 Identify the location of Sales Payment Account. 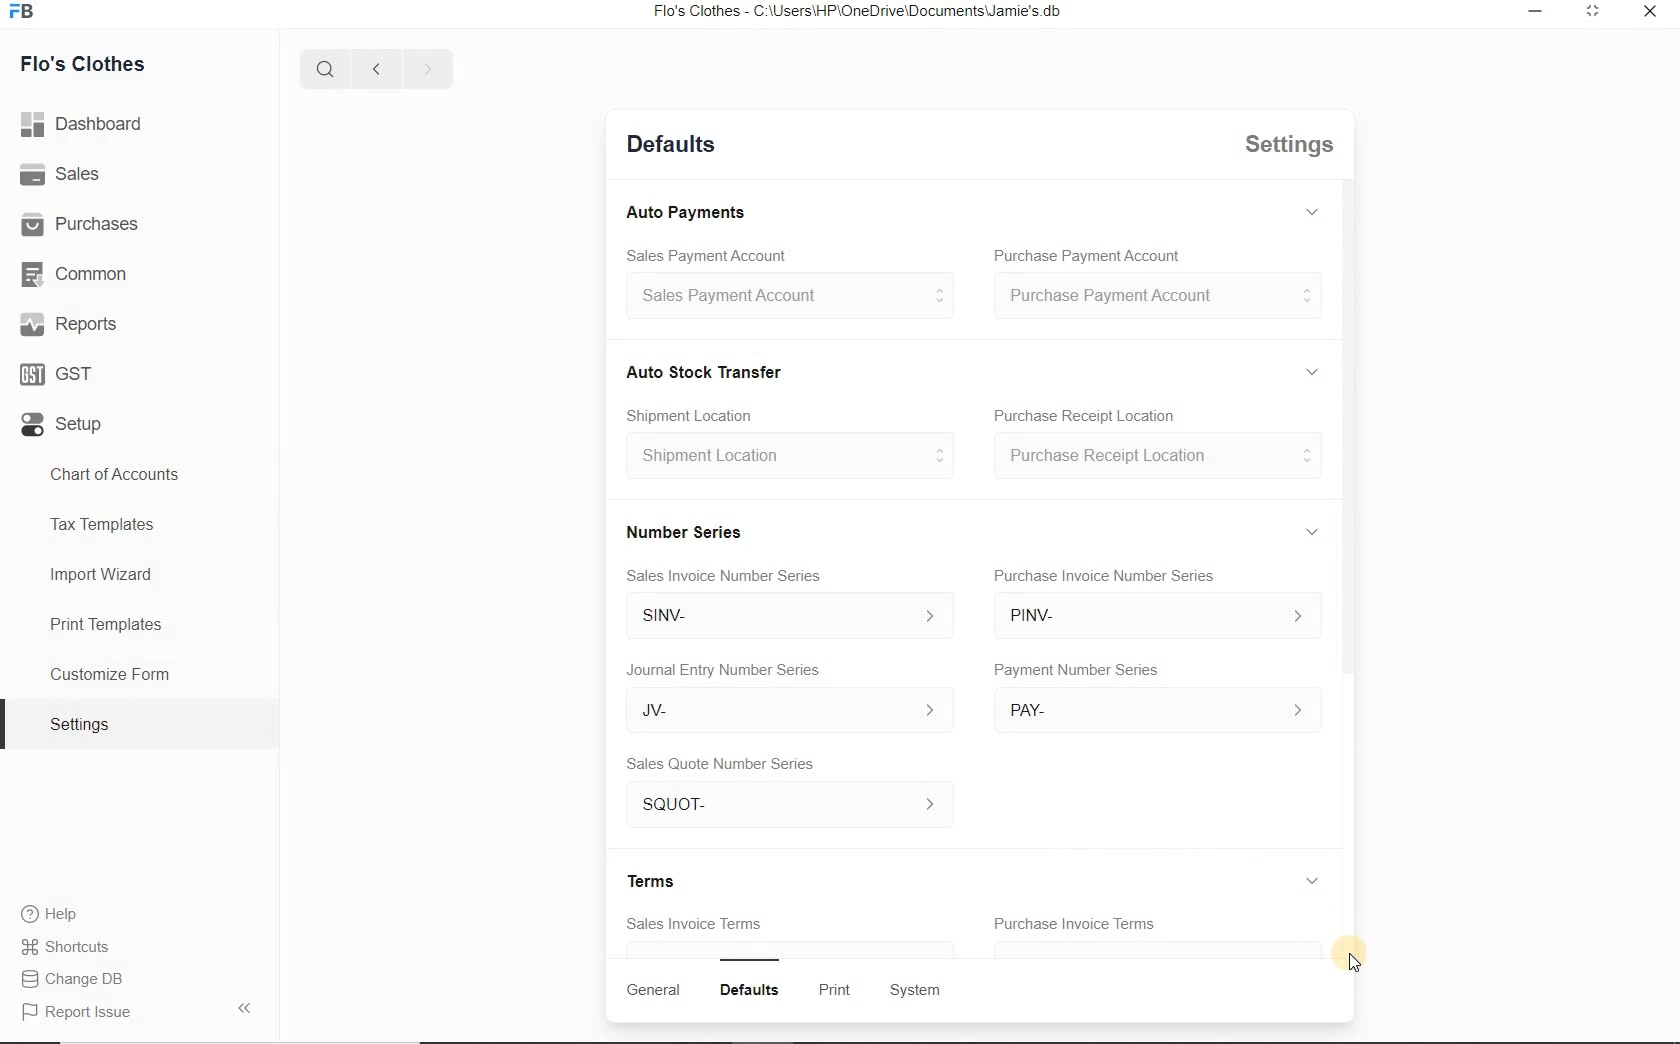
(703, 255).